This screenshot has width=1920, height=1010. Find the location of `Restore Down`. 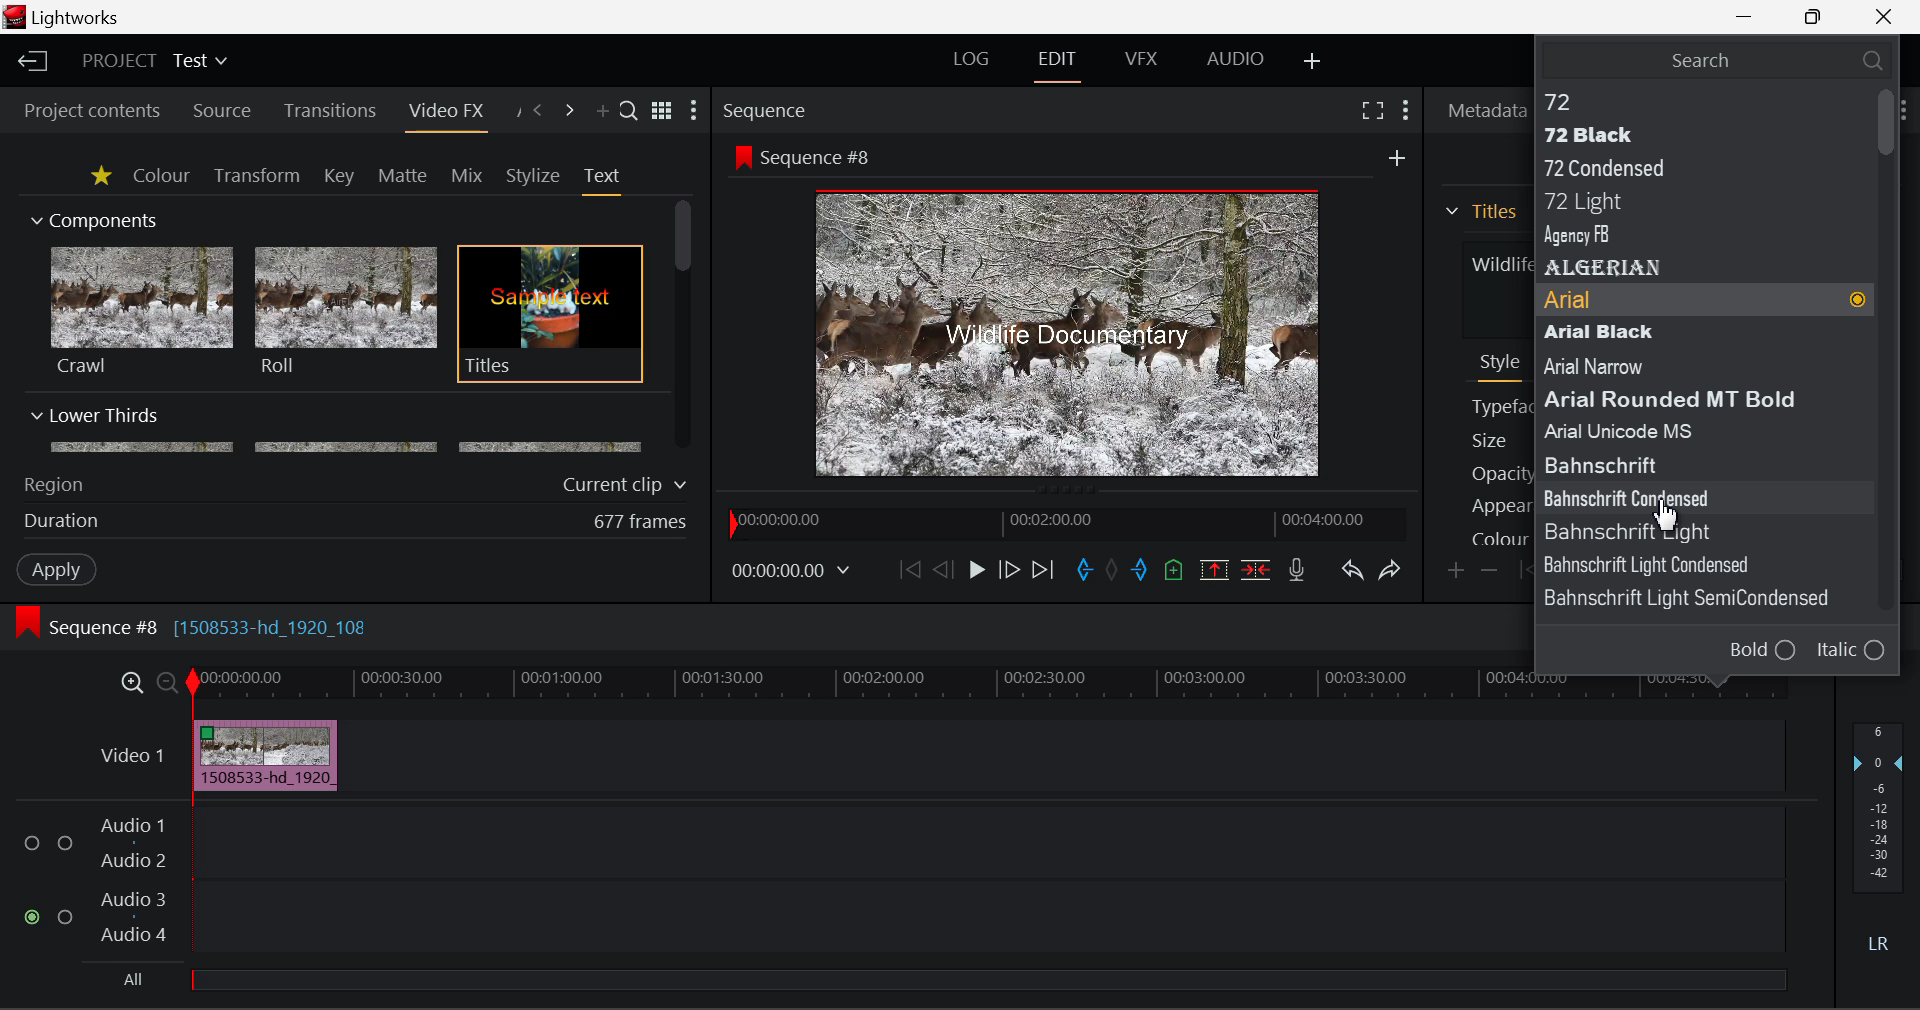

Restore Down is located at coordinates (1746, 14).